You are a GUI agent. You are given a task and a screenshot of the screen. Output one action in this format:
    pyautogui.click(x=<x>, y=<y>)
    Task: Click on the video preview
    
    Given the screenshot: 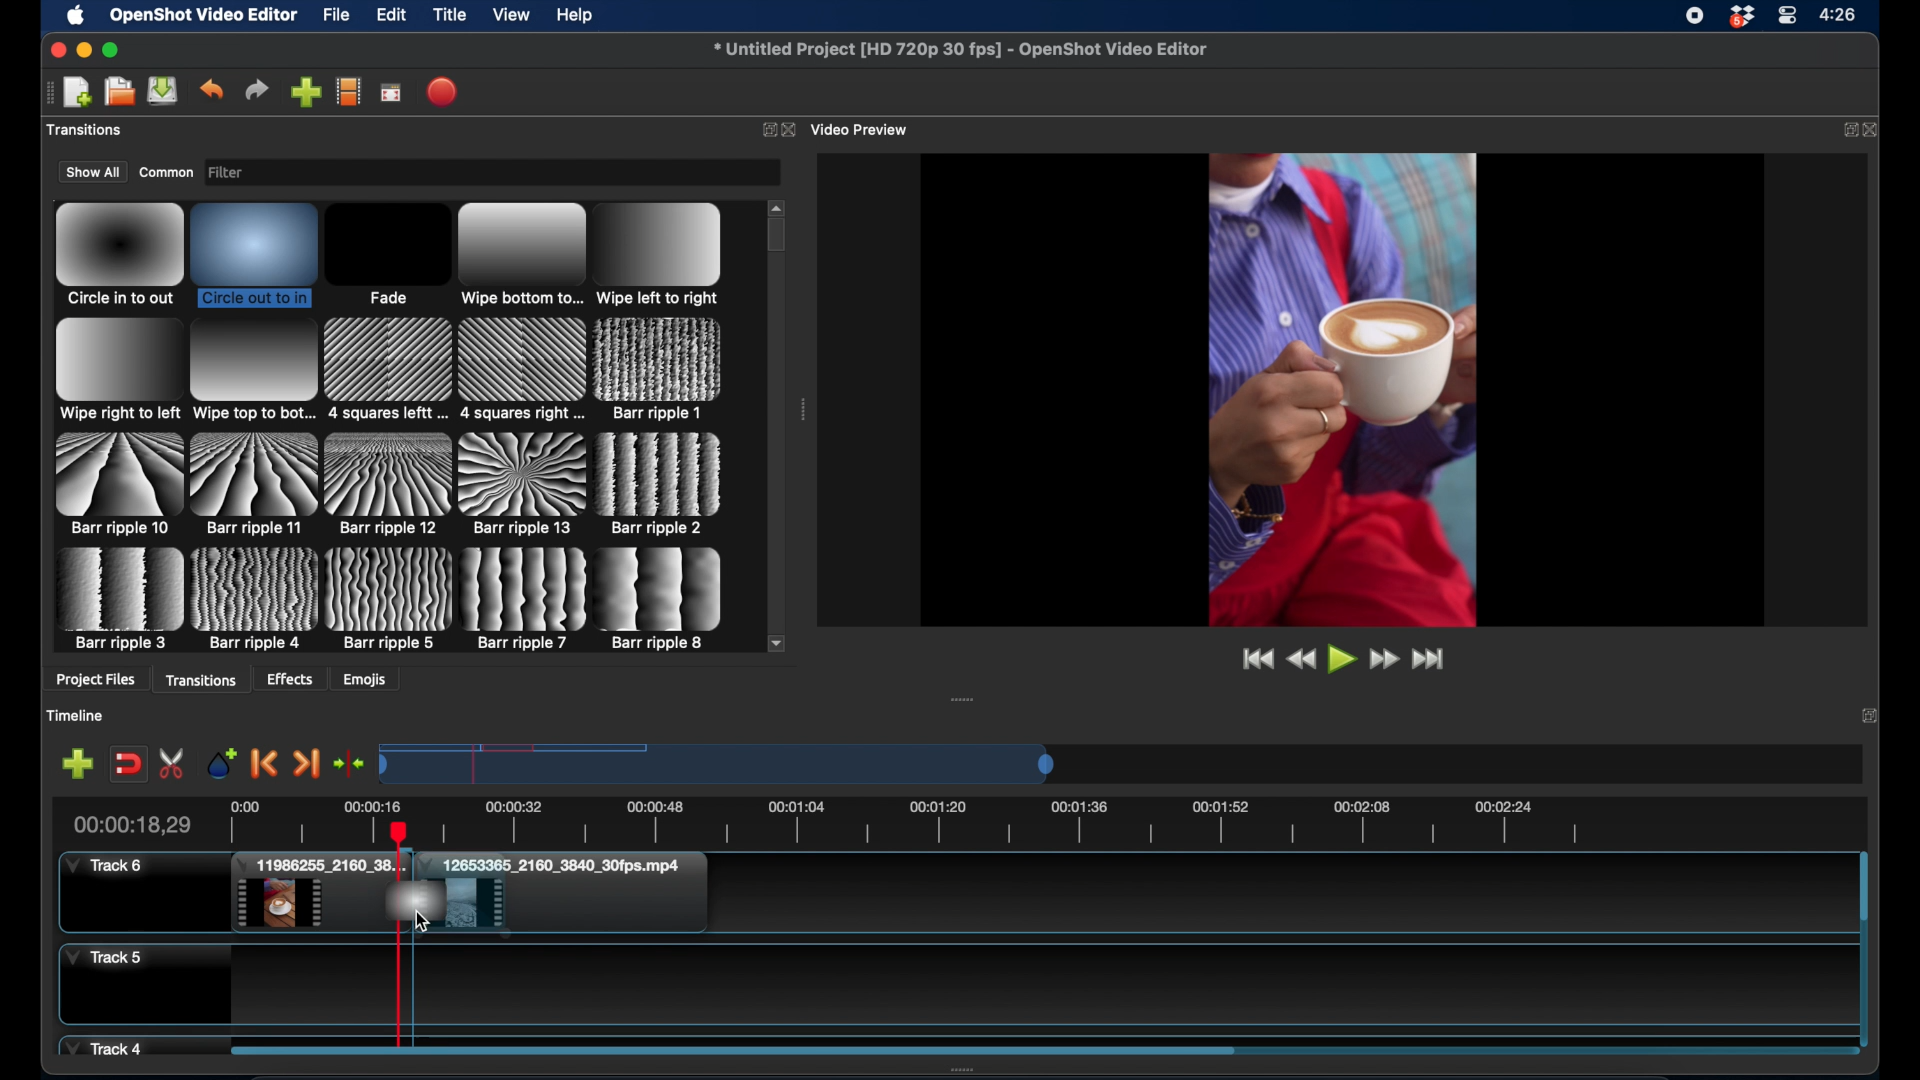 What is the action you would take?
    pyautogui.click(x=863, y=129)
    